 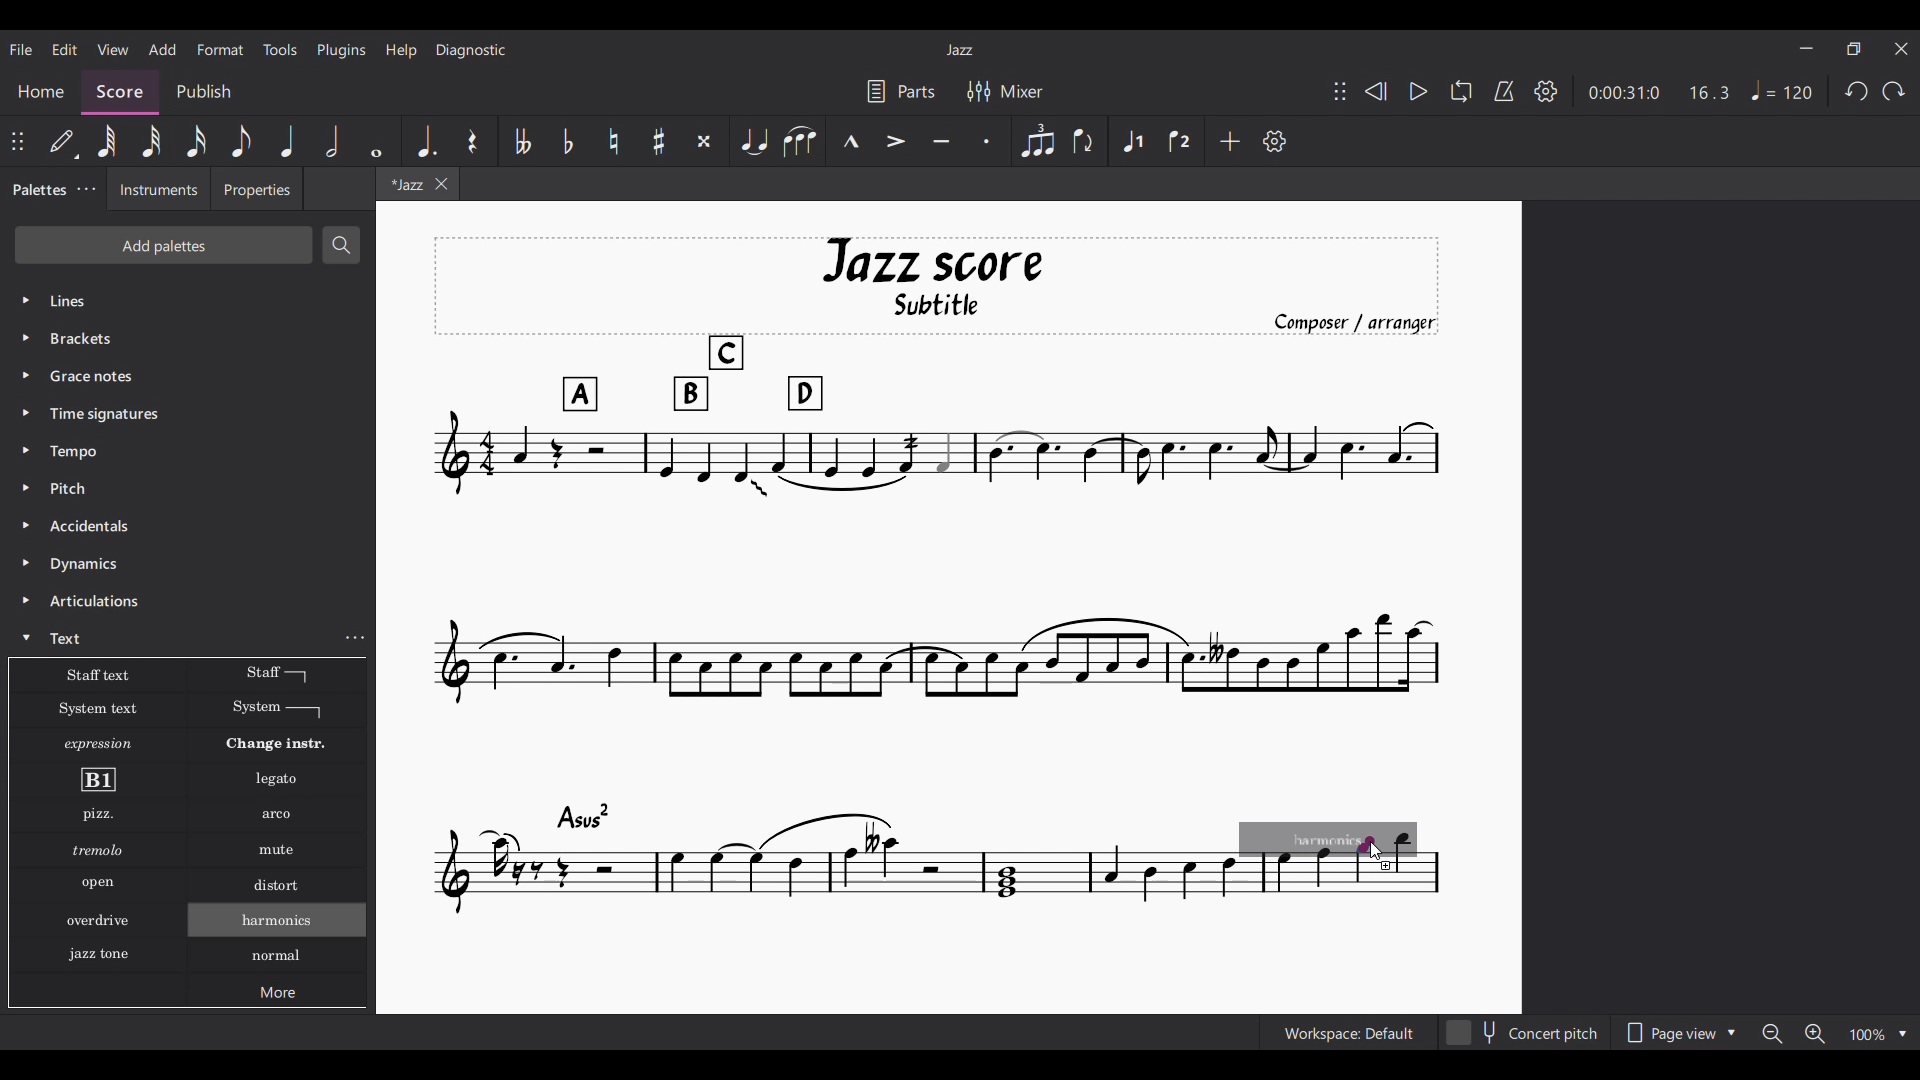 I want to click on Pitch, so click(x=72, y=488).